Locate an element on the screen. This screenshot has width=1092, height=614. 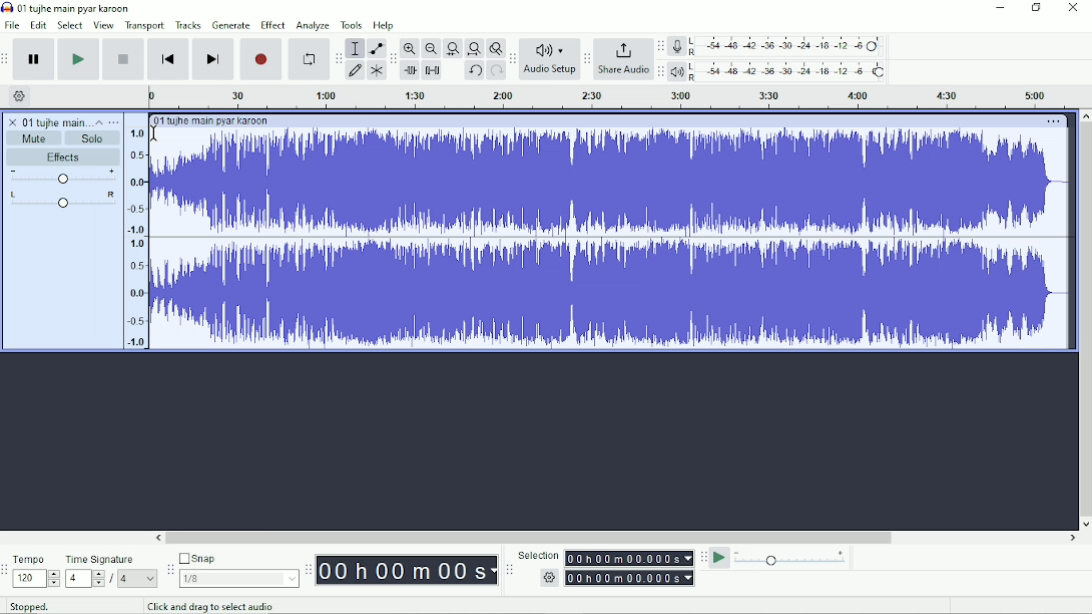
00 h 00 m 00.00s is located at coordinates (407, 571).